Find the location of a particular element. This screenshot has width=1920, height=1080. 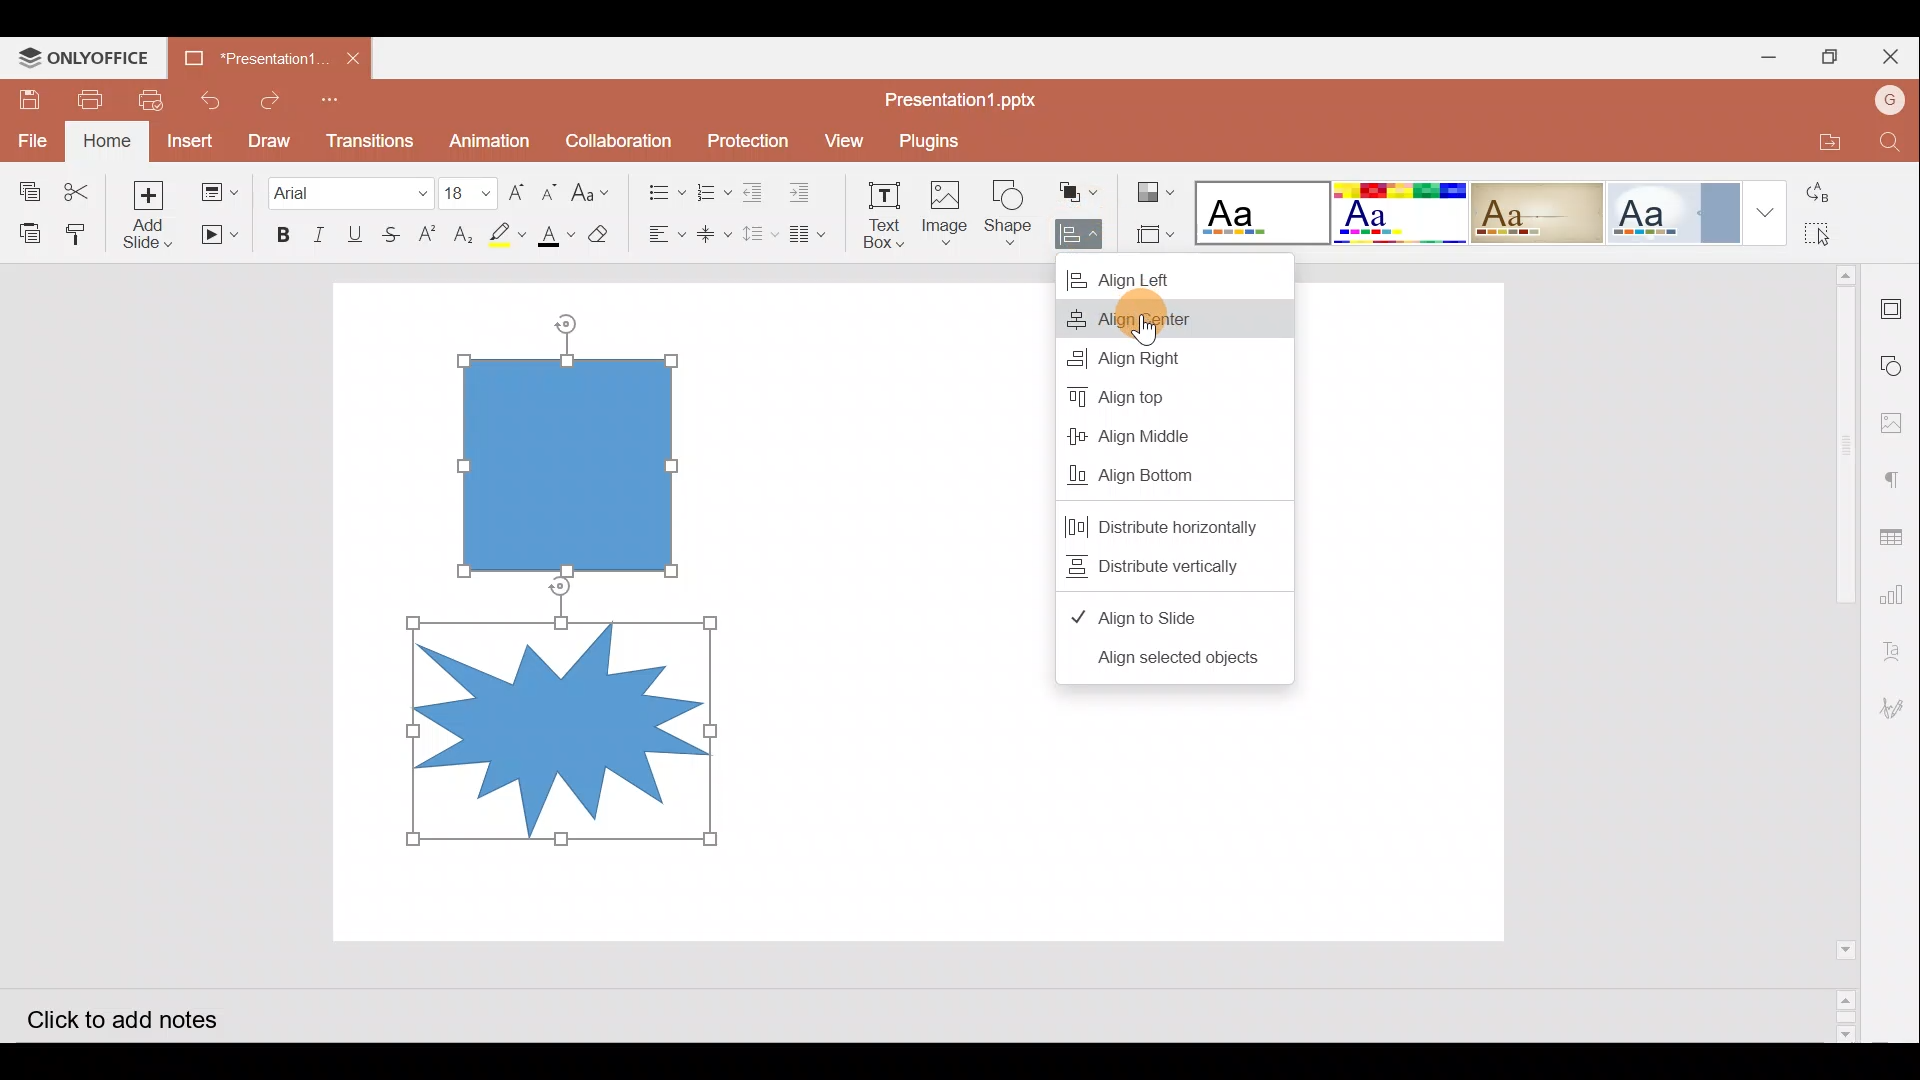

Draw is located at coordinates (270, 139).